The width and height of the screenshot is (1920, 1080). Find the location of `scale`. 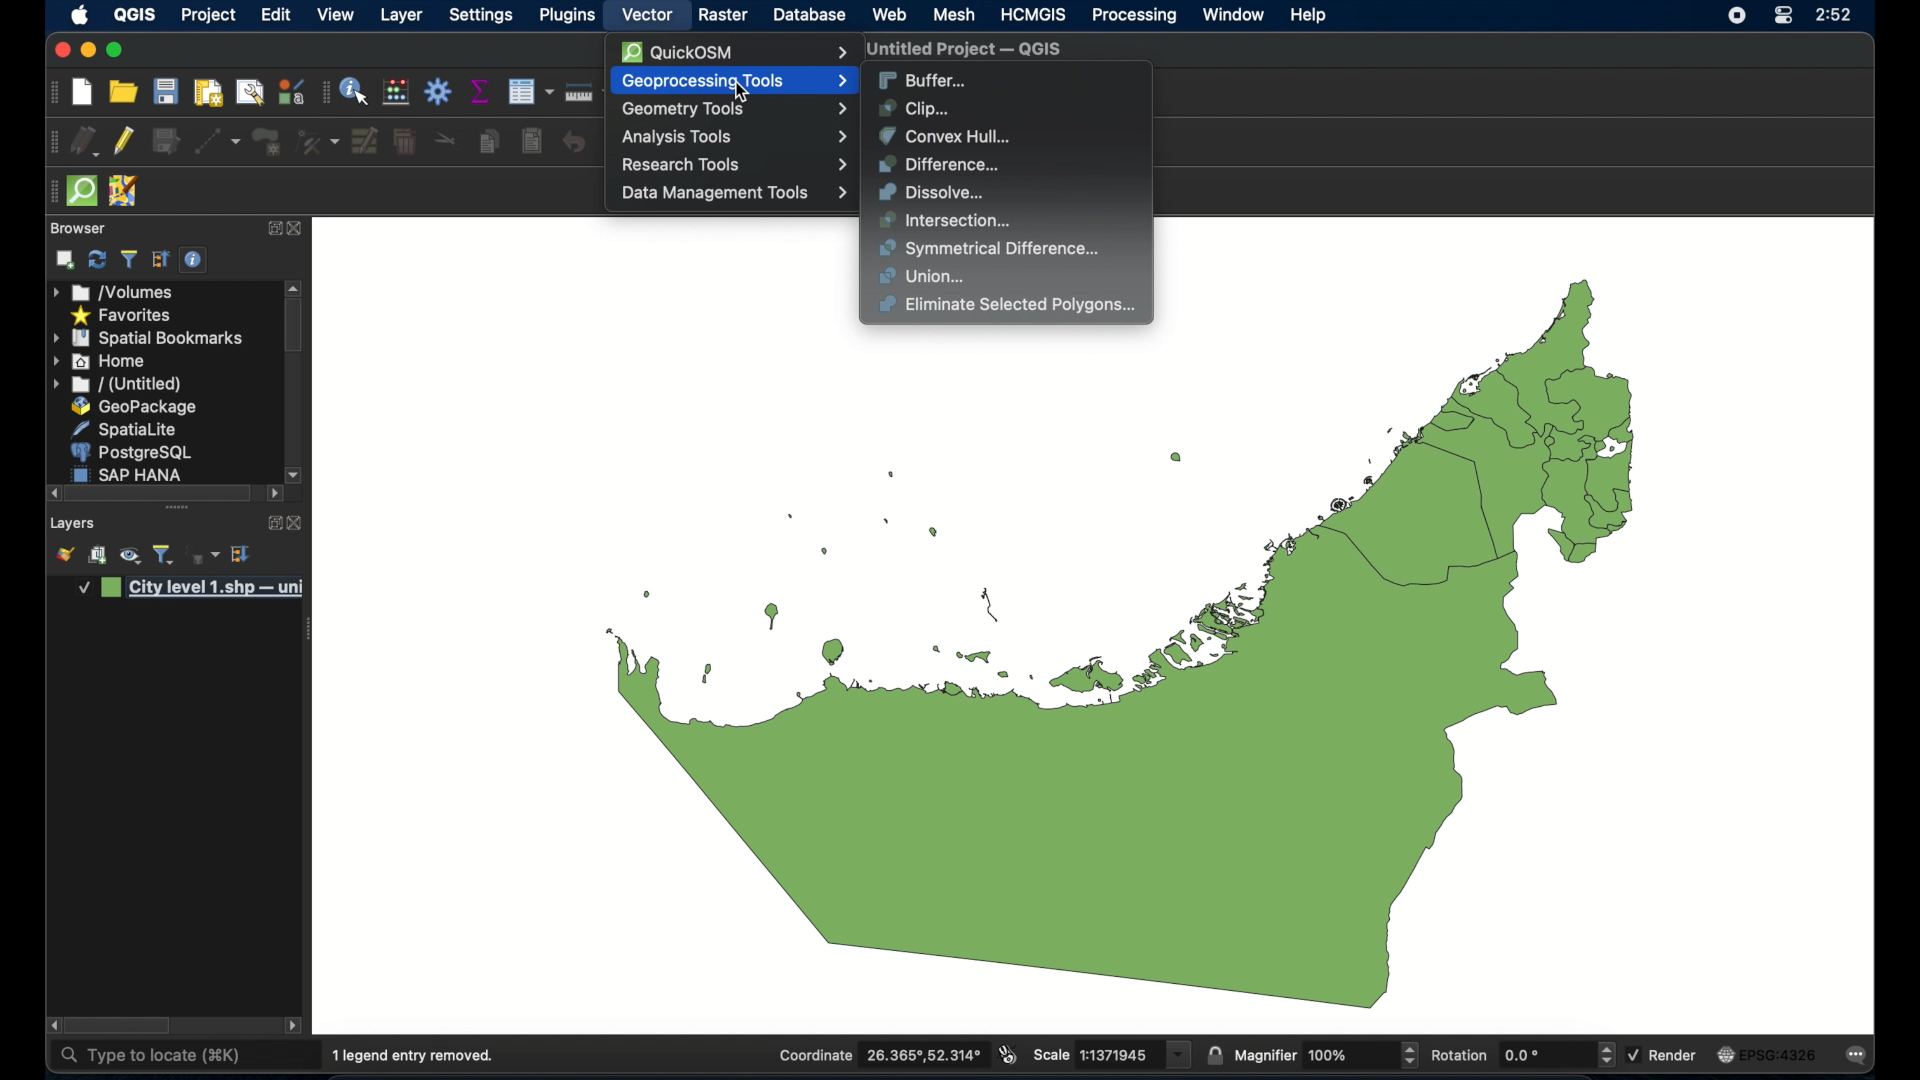

scale is located at coordinates (1111, 1055).